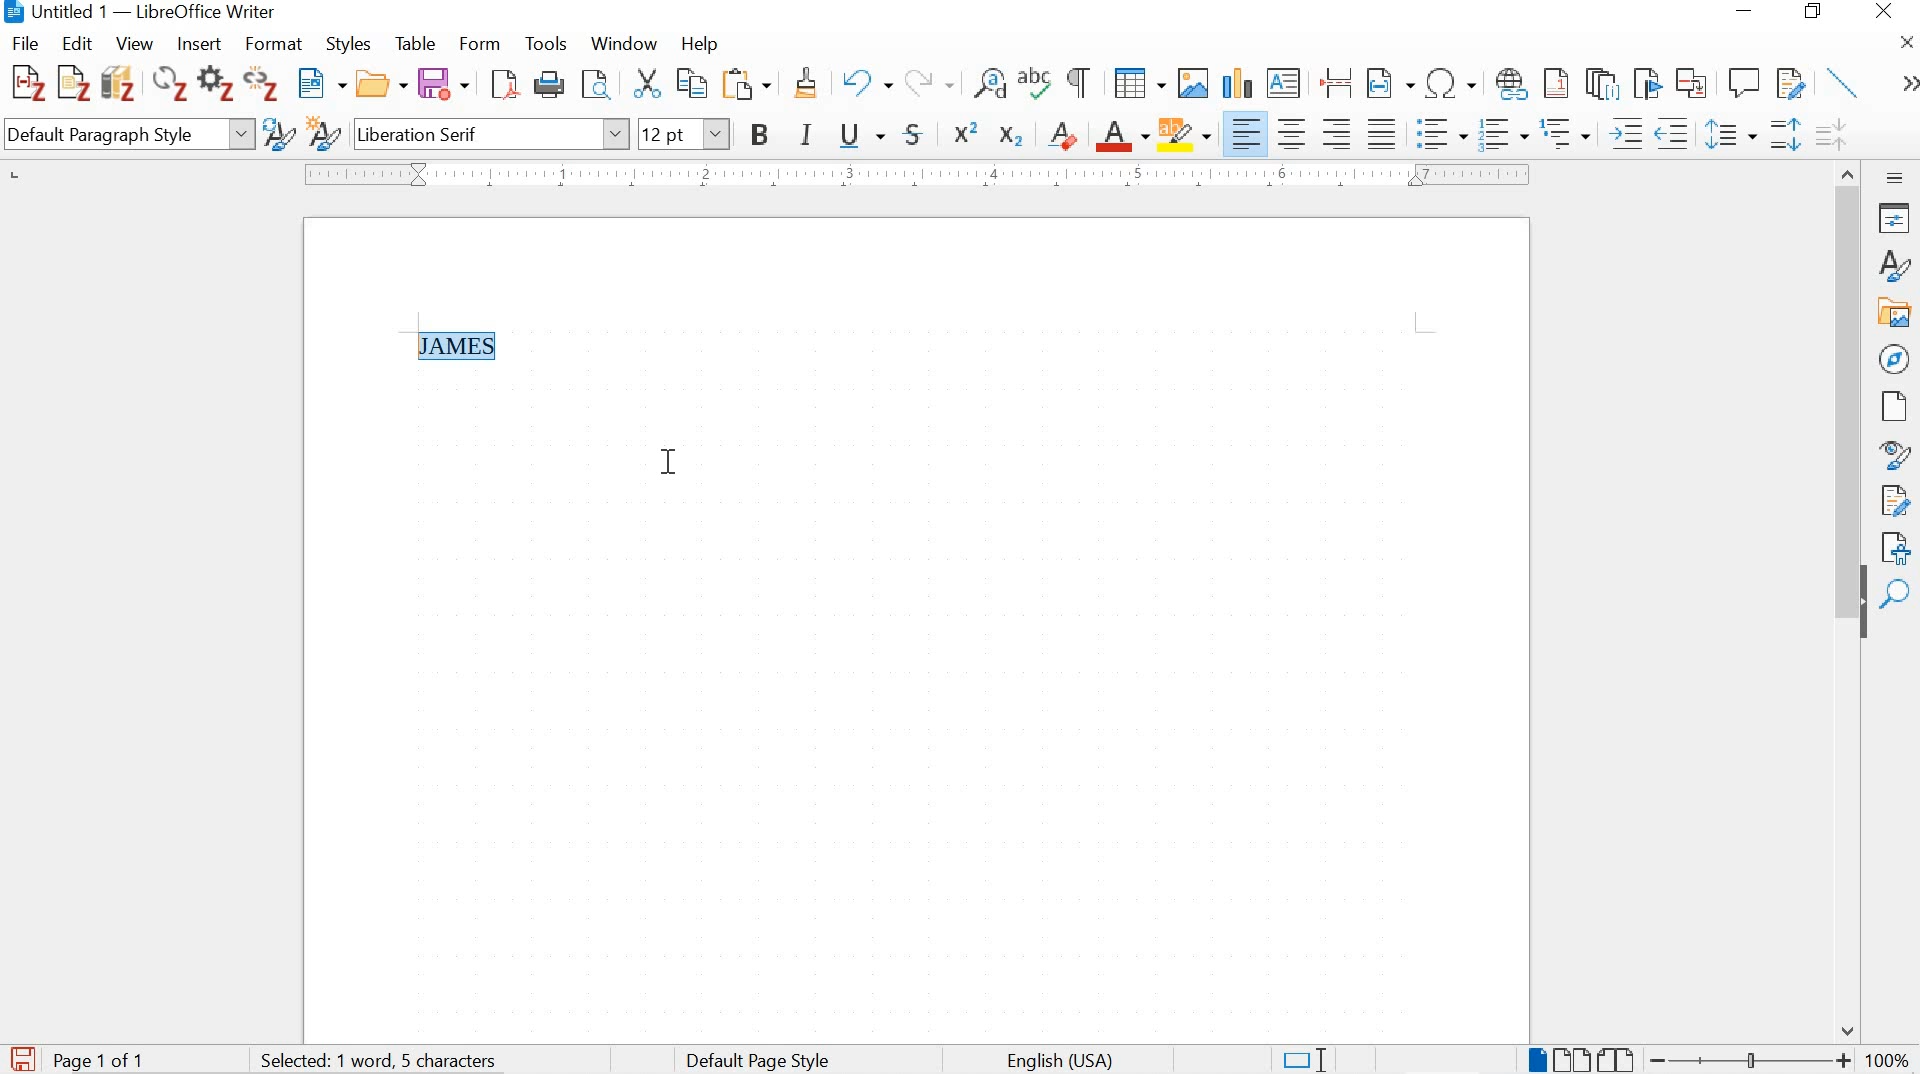 The height and width of the screenshot is (1074, 1920). I want to click on book view, so click(1618, 1059).